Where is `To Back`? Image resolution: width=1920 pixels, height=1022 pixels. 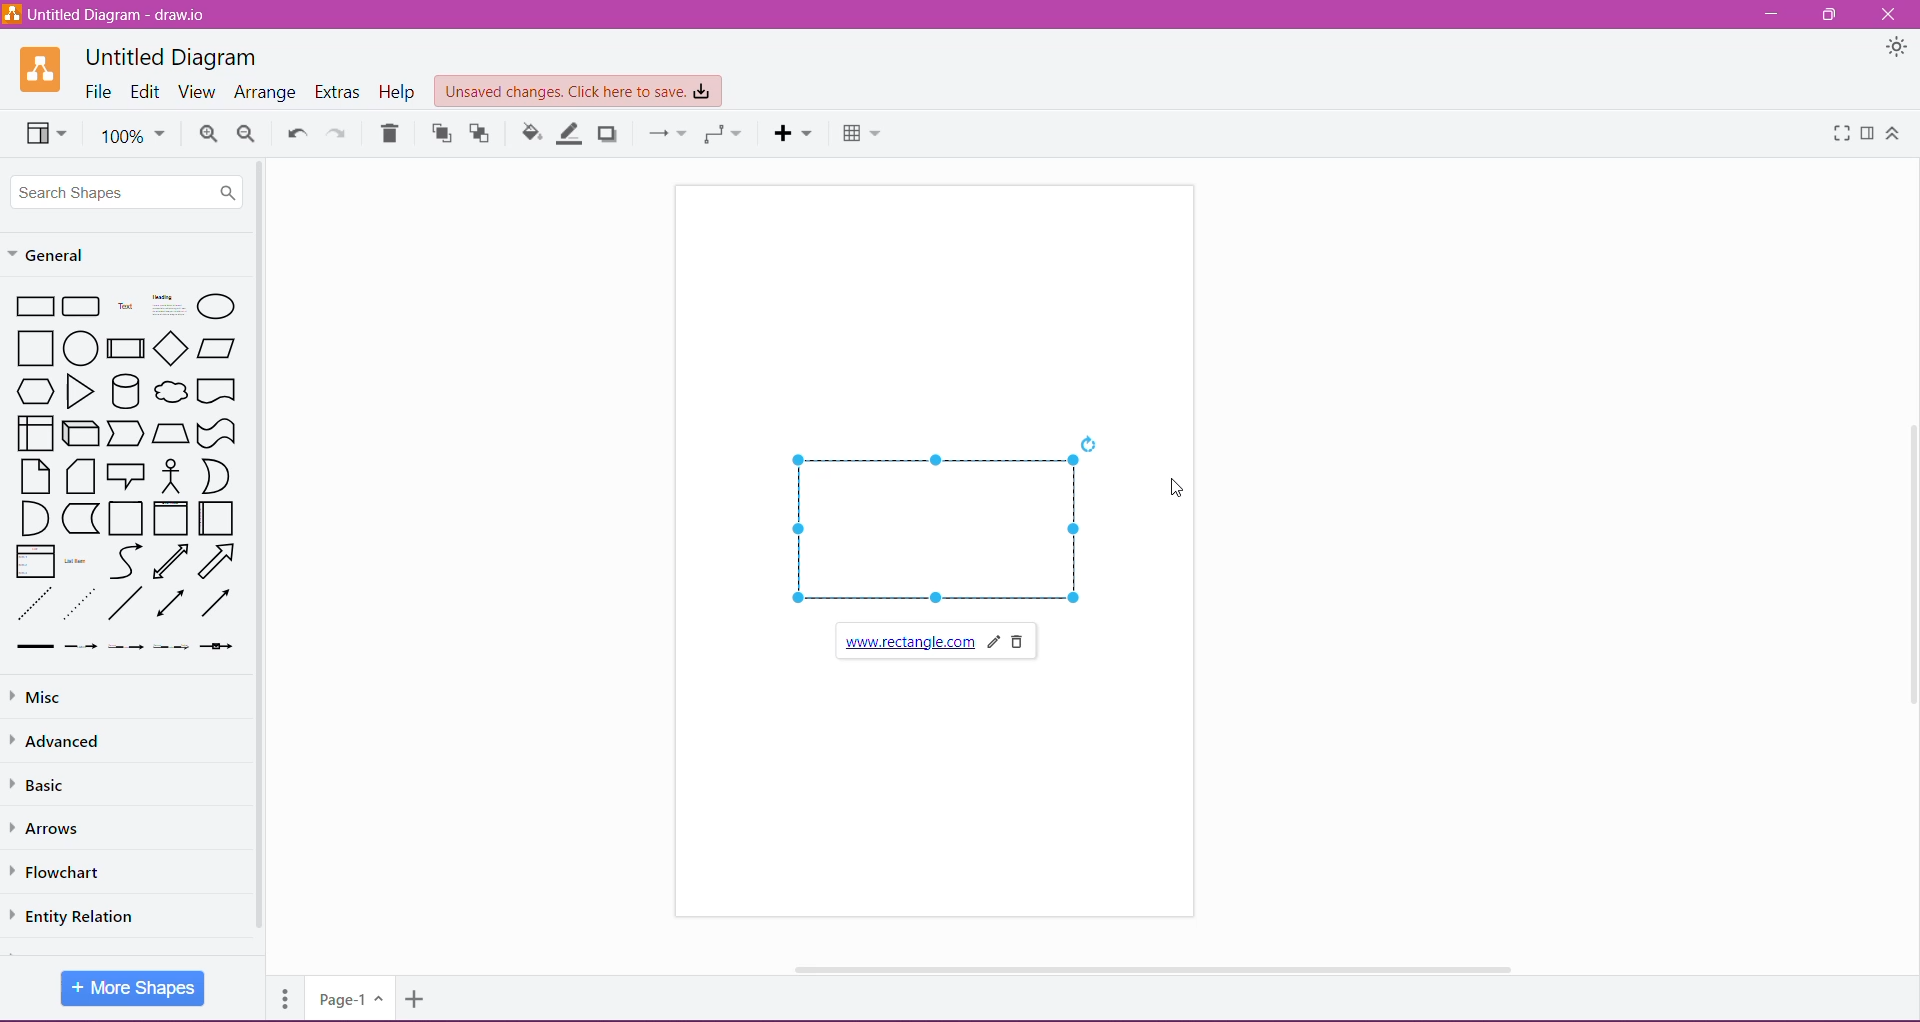
To Back is located at coordinates (481, 134).